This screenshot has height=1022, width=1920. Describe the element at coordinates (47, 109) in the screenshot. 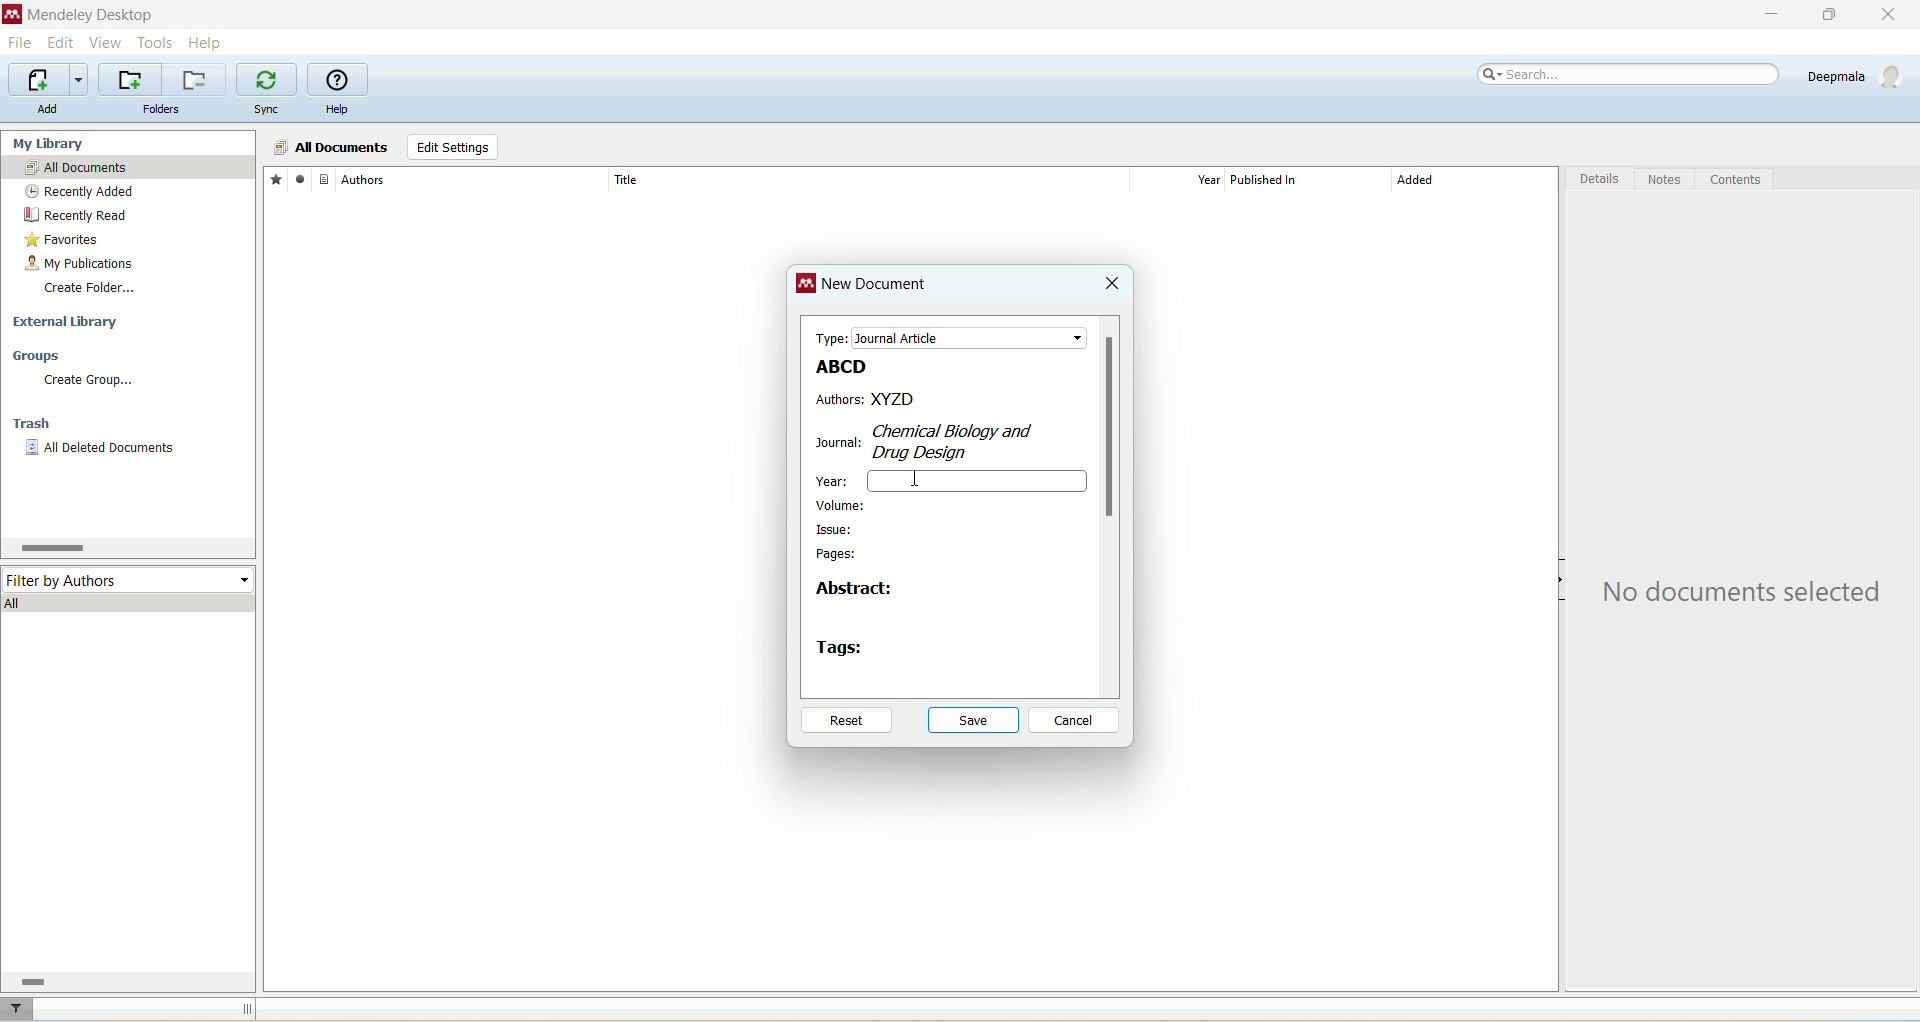

I see `add` at that location.